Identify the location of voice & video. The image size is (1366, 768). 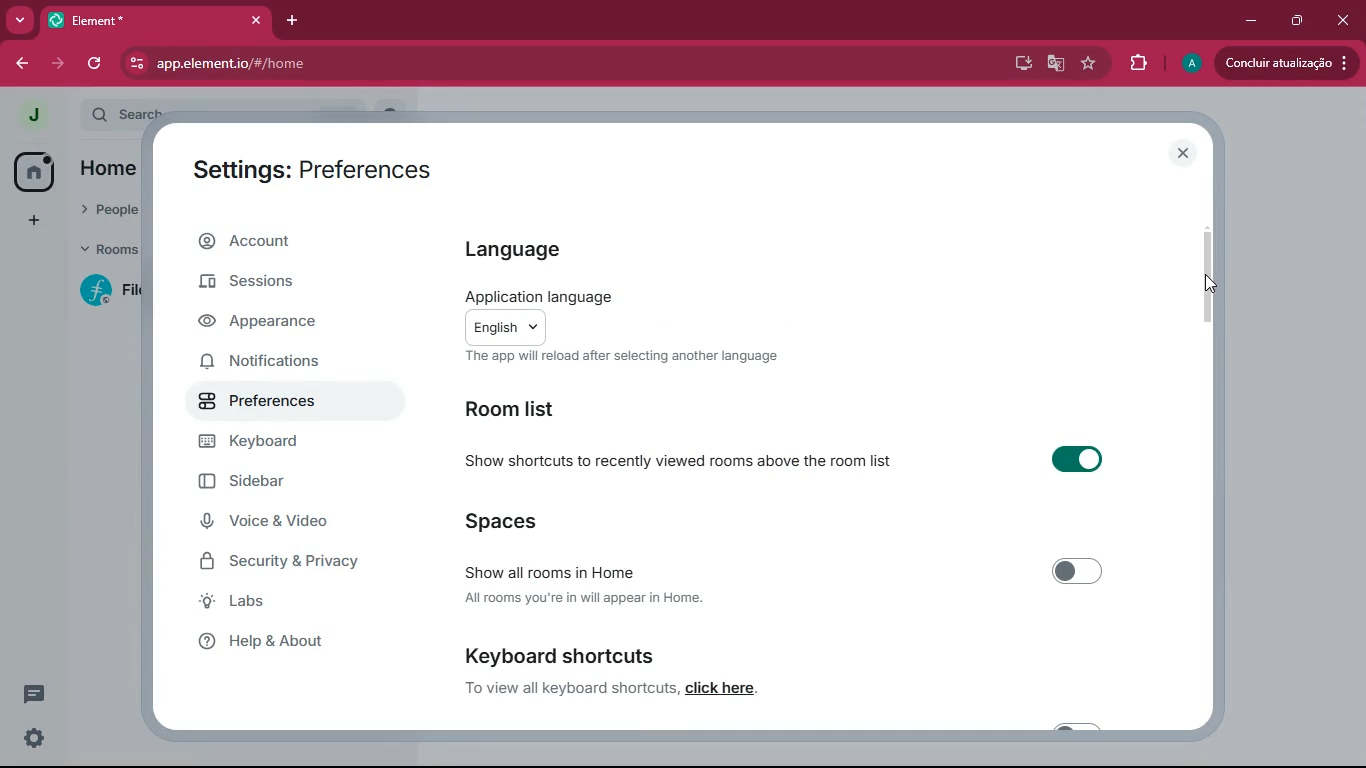
(280, 524).